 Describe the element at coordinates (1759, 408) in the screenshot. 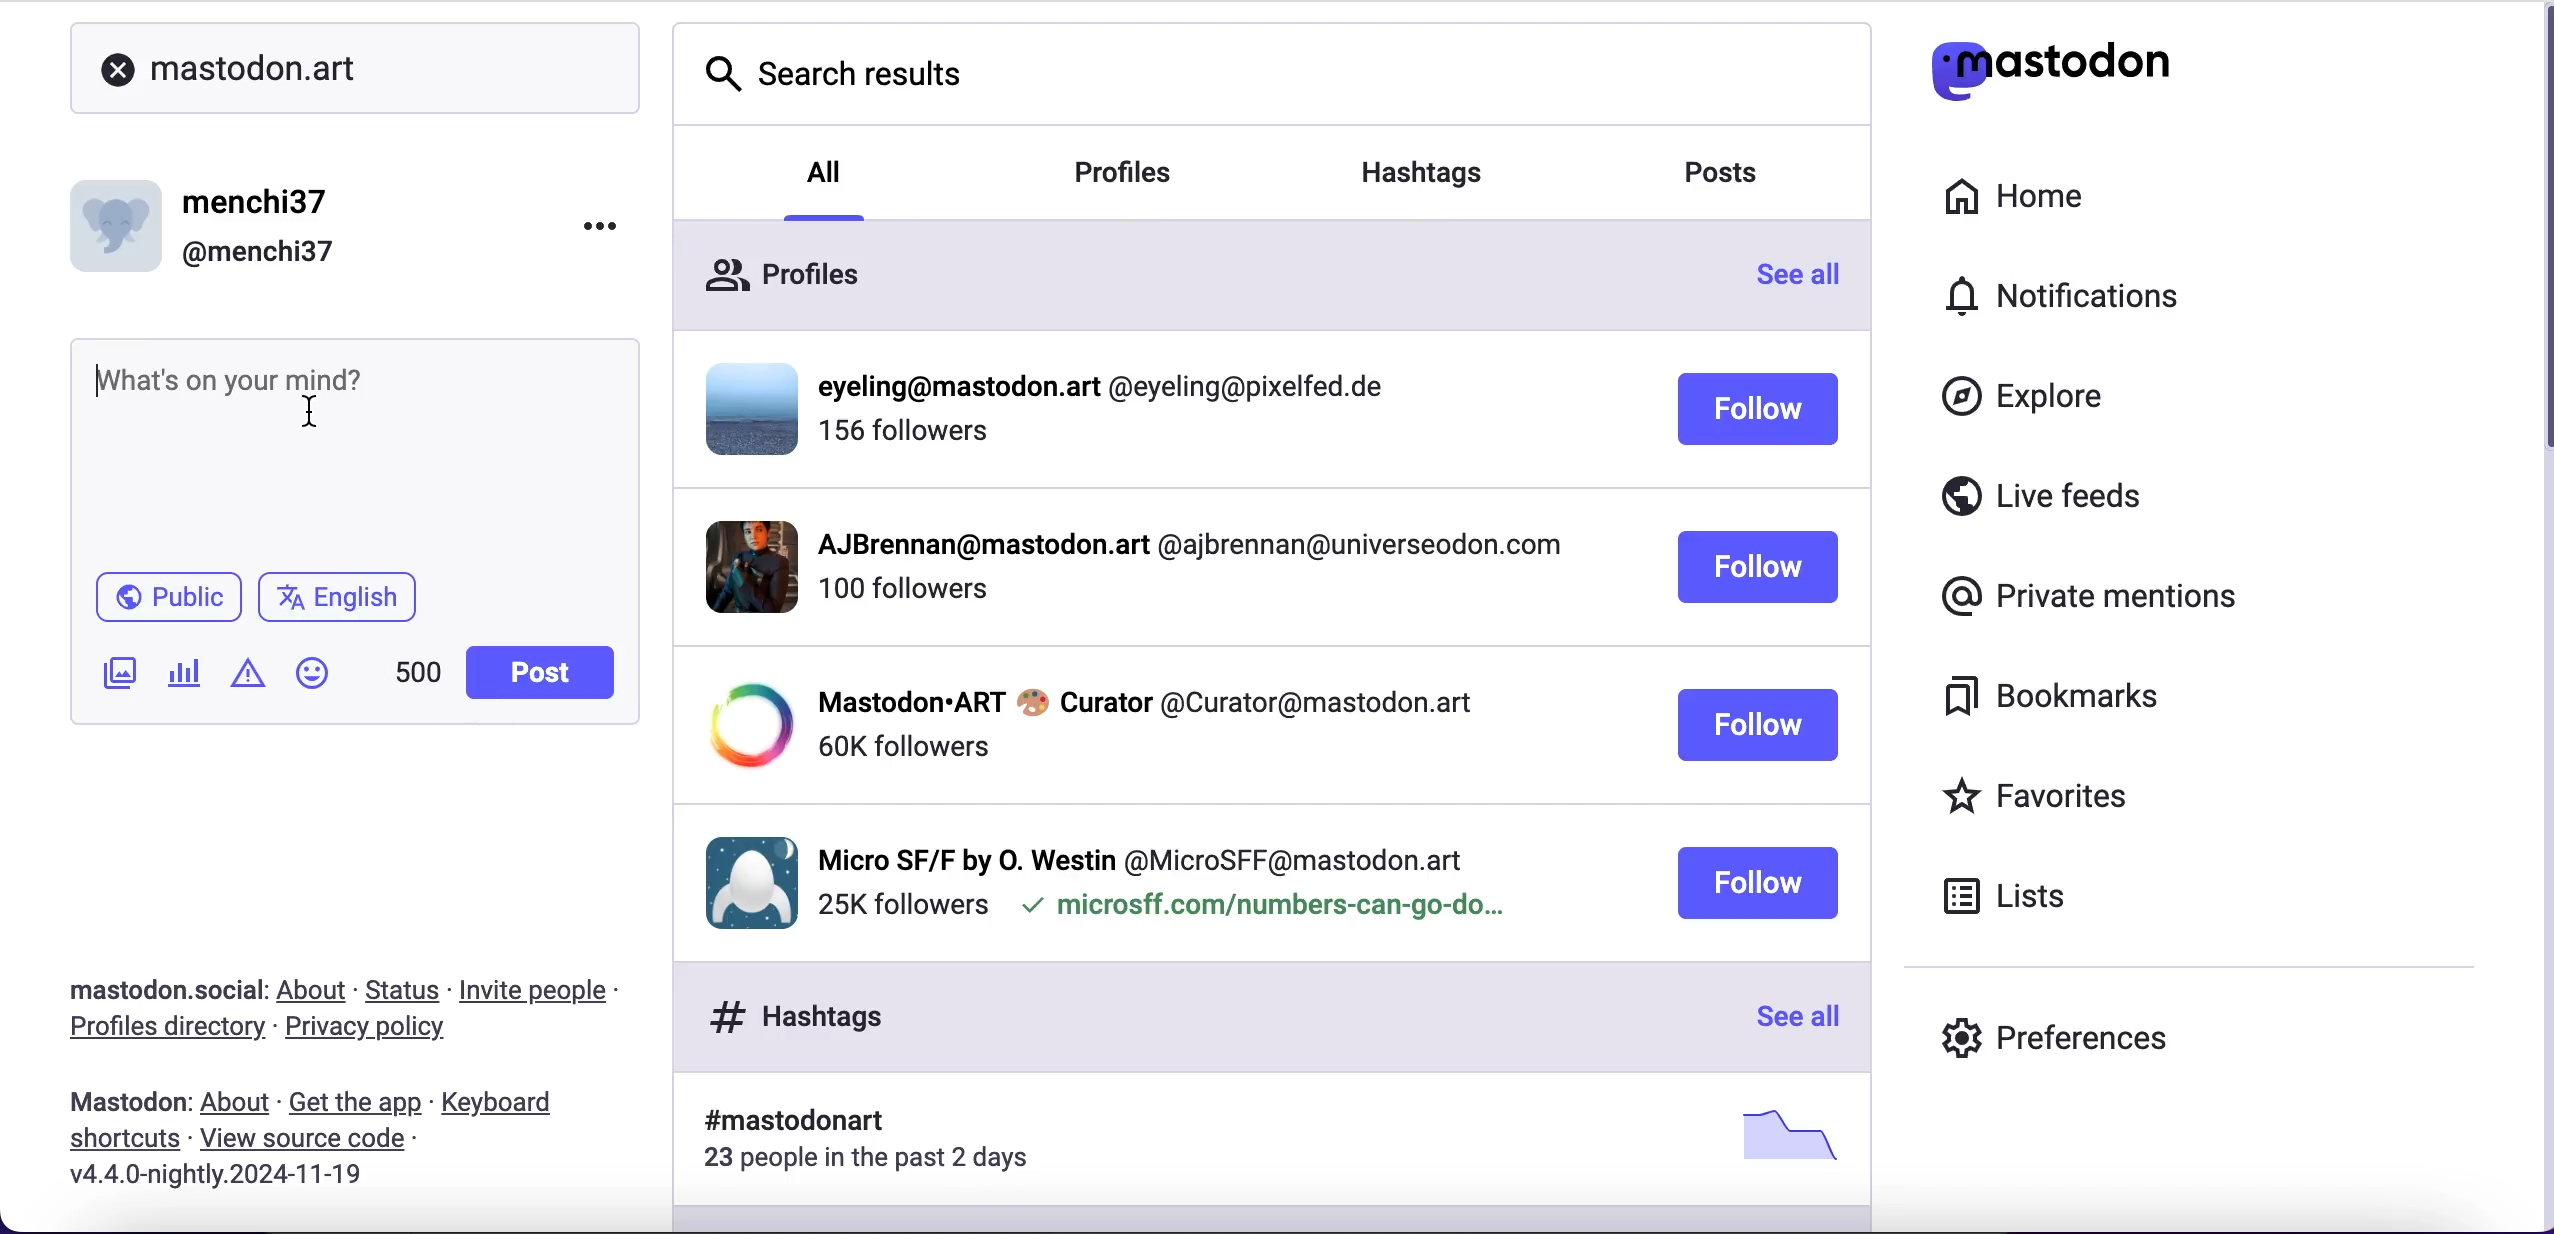

I see `follow` at that location.